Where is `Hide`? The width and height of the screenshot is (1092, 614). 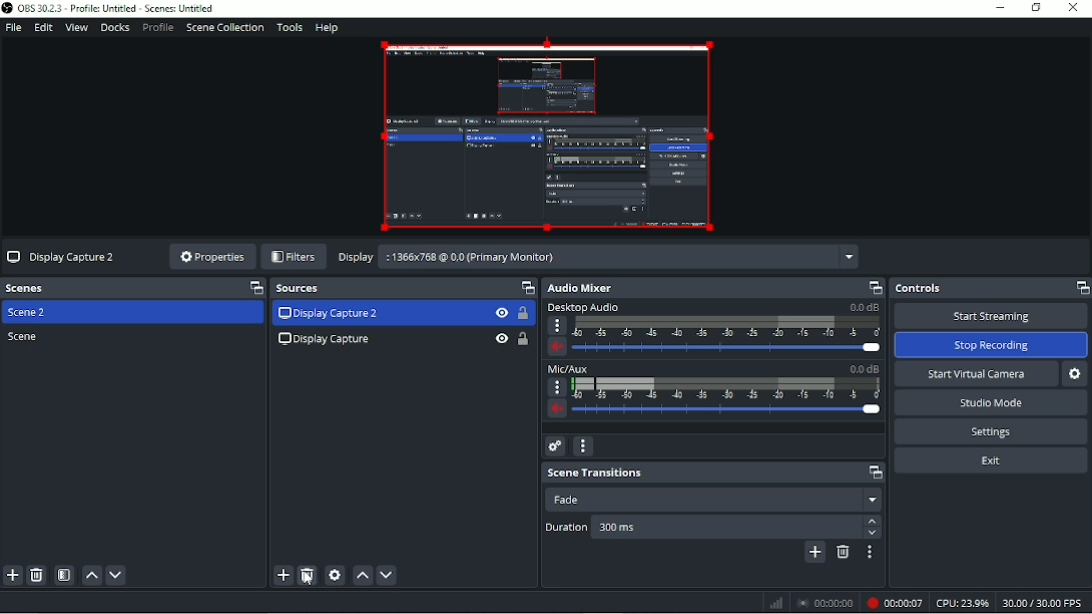 Hide is located at coordinates (501, 313).